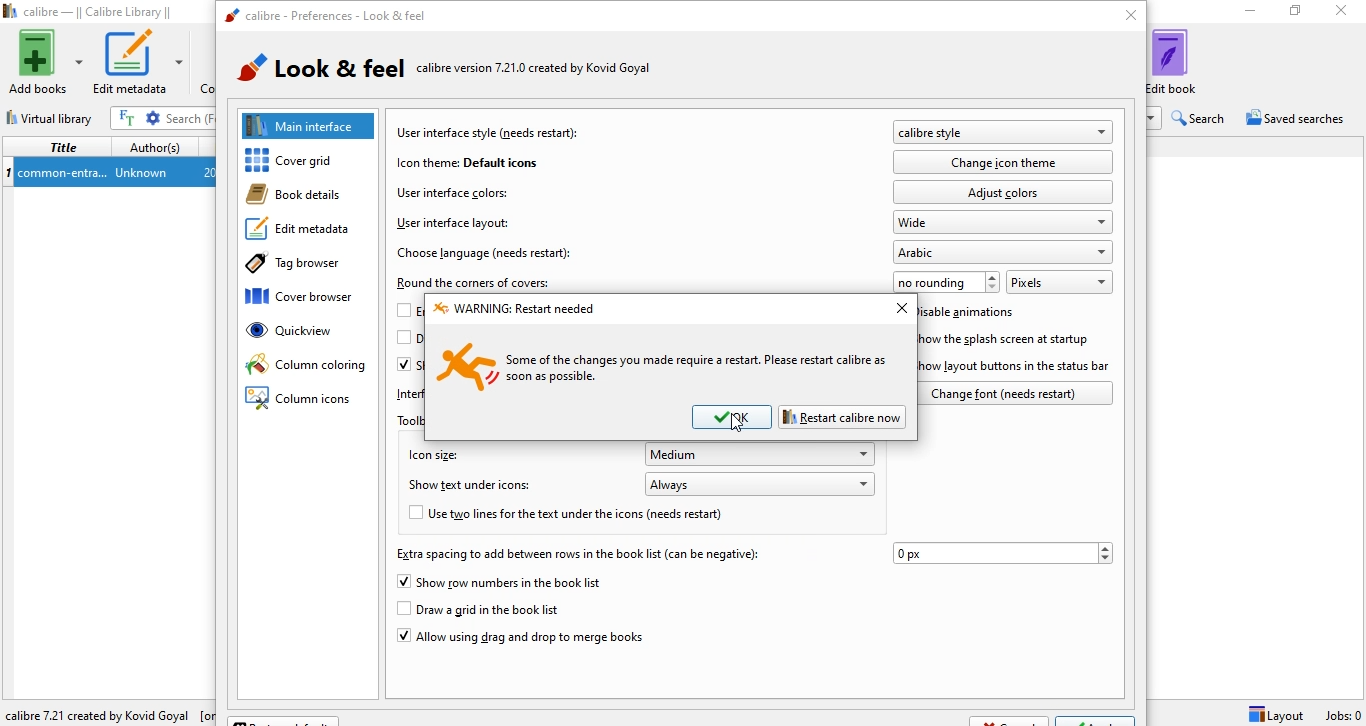  I want to click on restart calibre now, so click(842, 416).